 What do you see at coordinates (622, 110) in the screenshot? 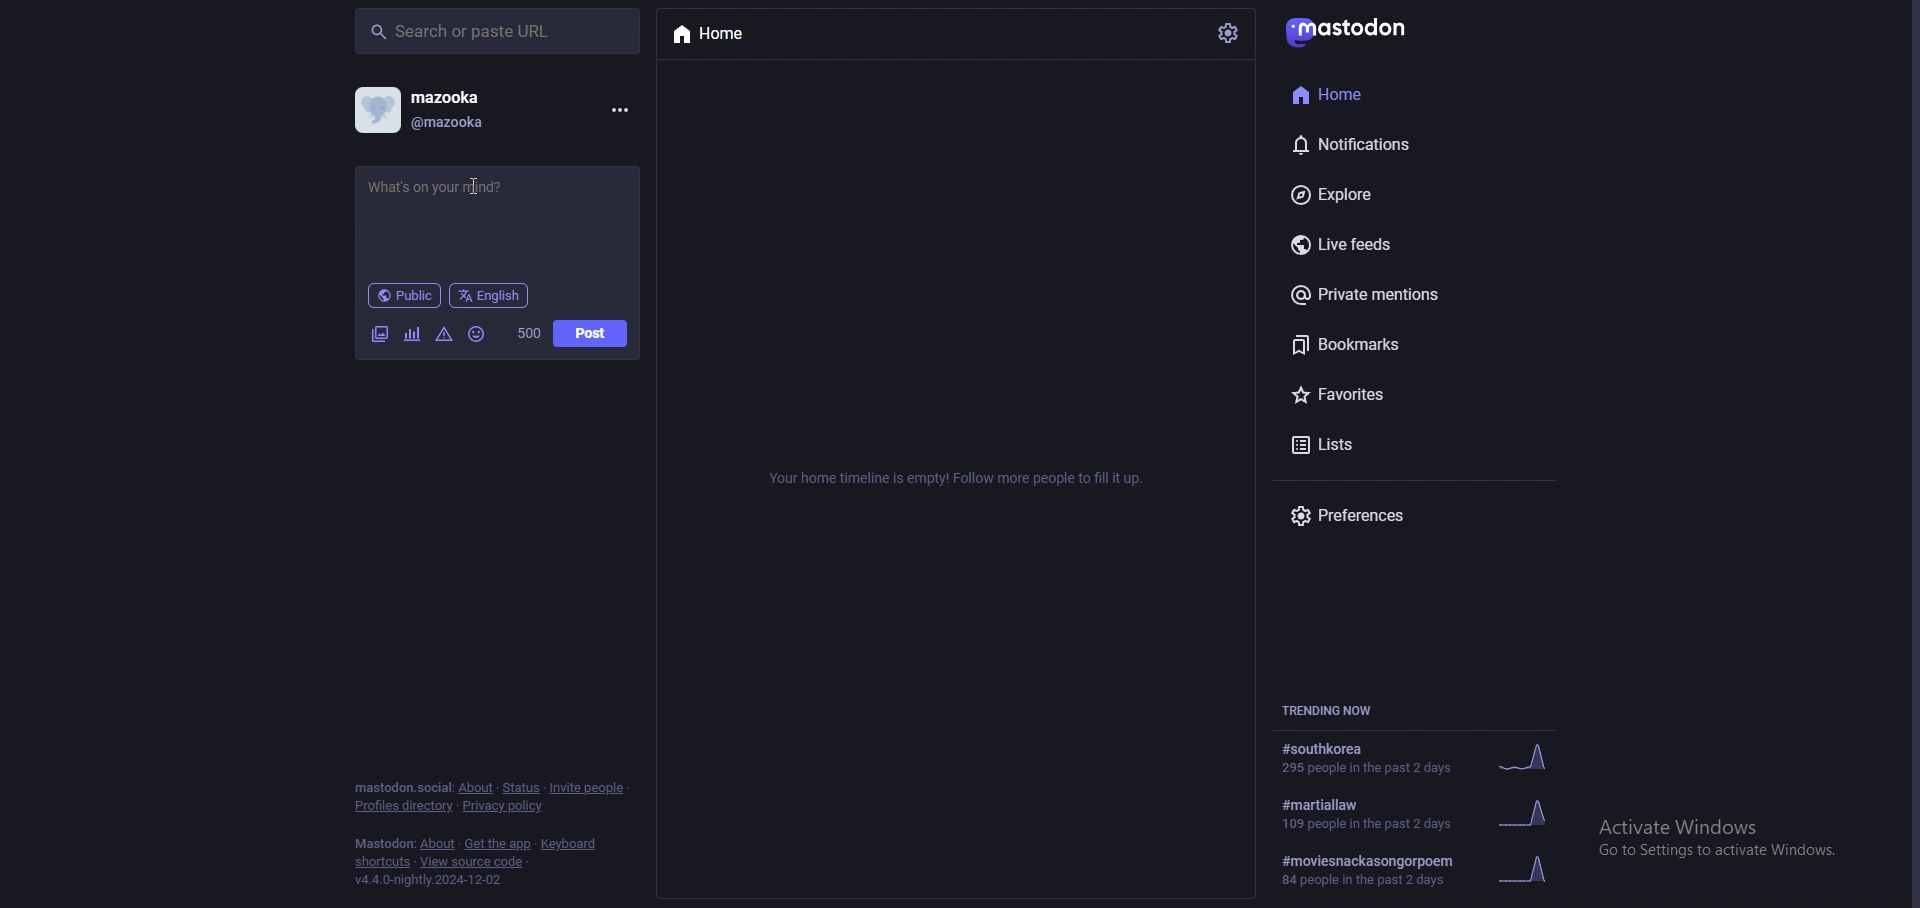
I see `menu` at bounding box center [622, 110].